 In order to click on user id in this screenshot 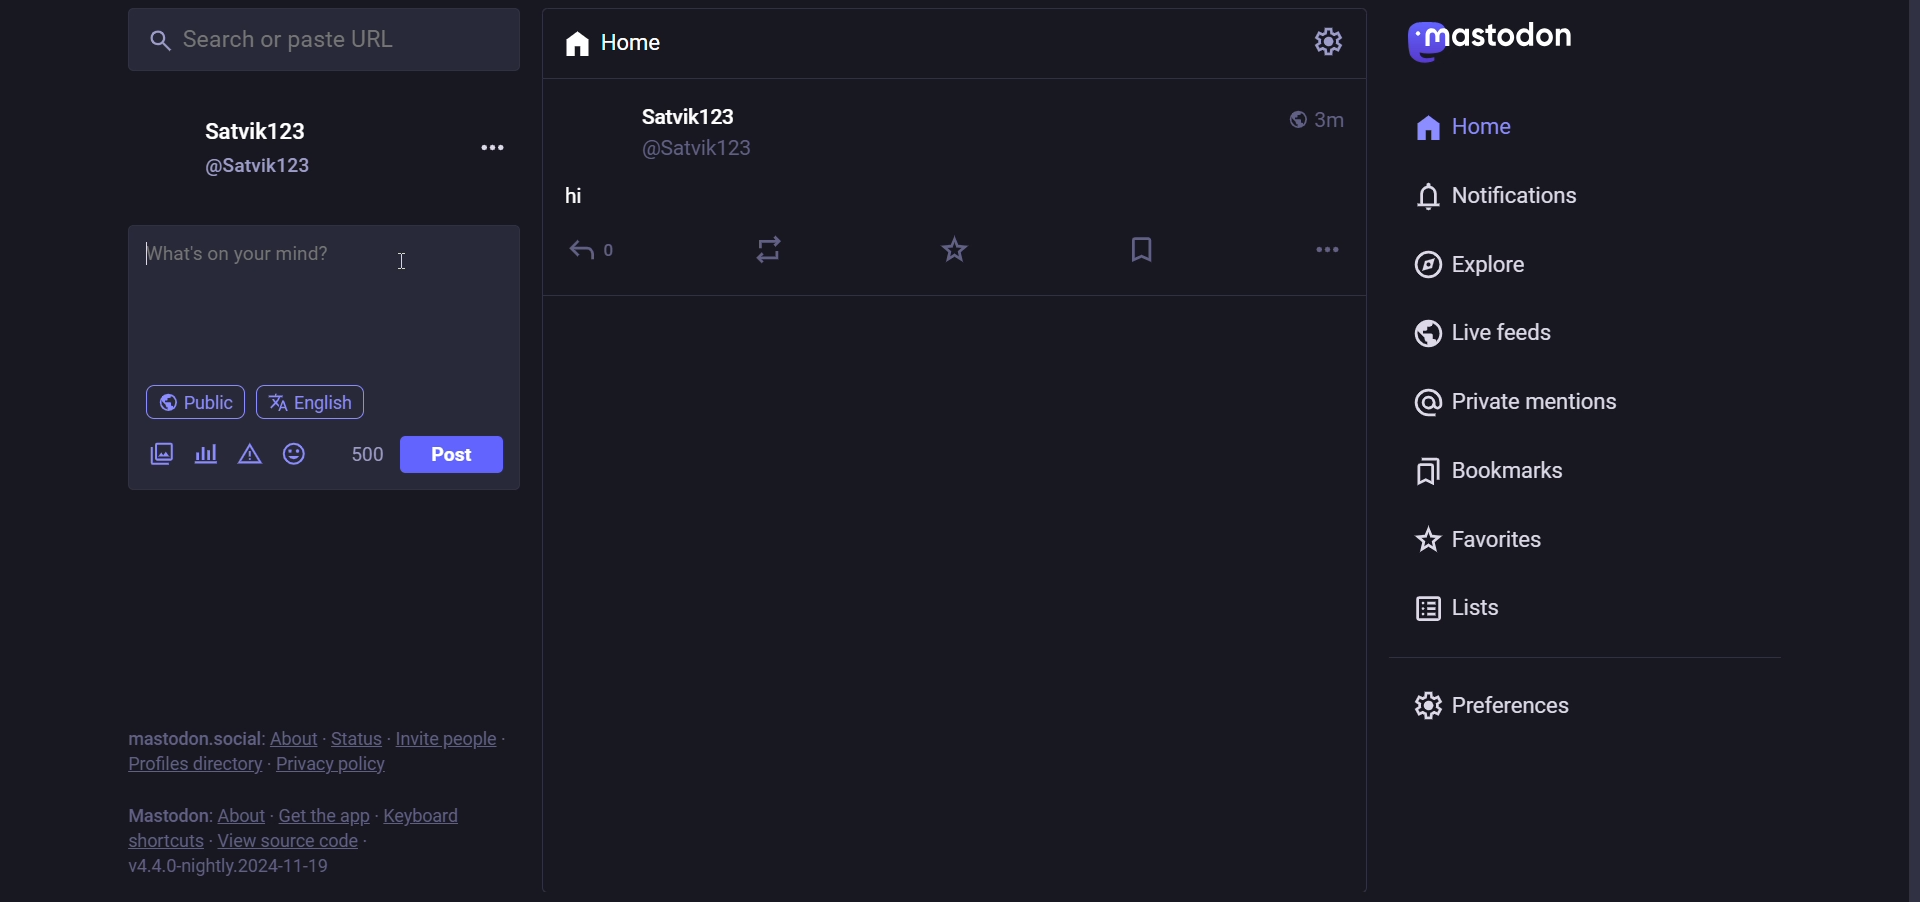, I will do `click(254, 171)`.